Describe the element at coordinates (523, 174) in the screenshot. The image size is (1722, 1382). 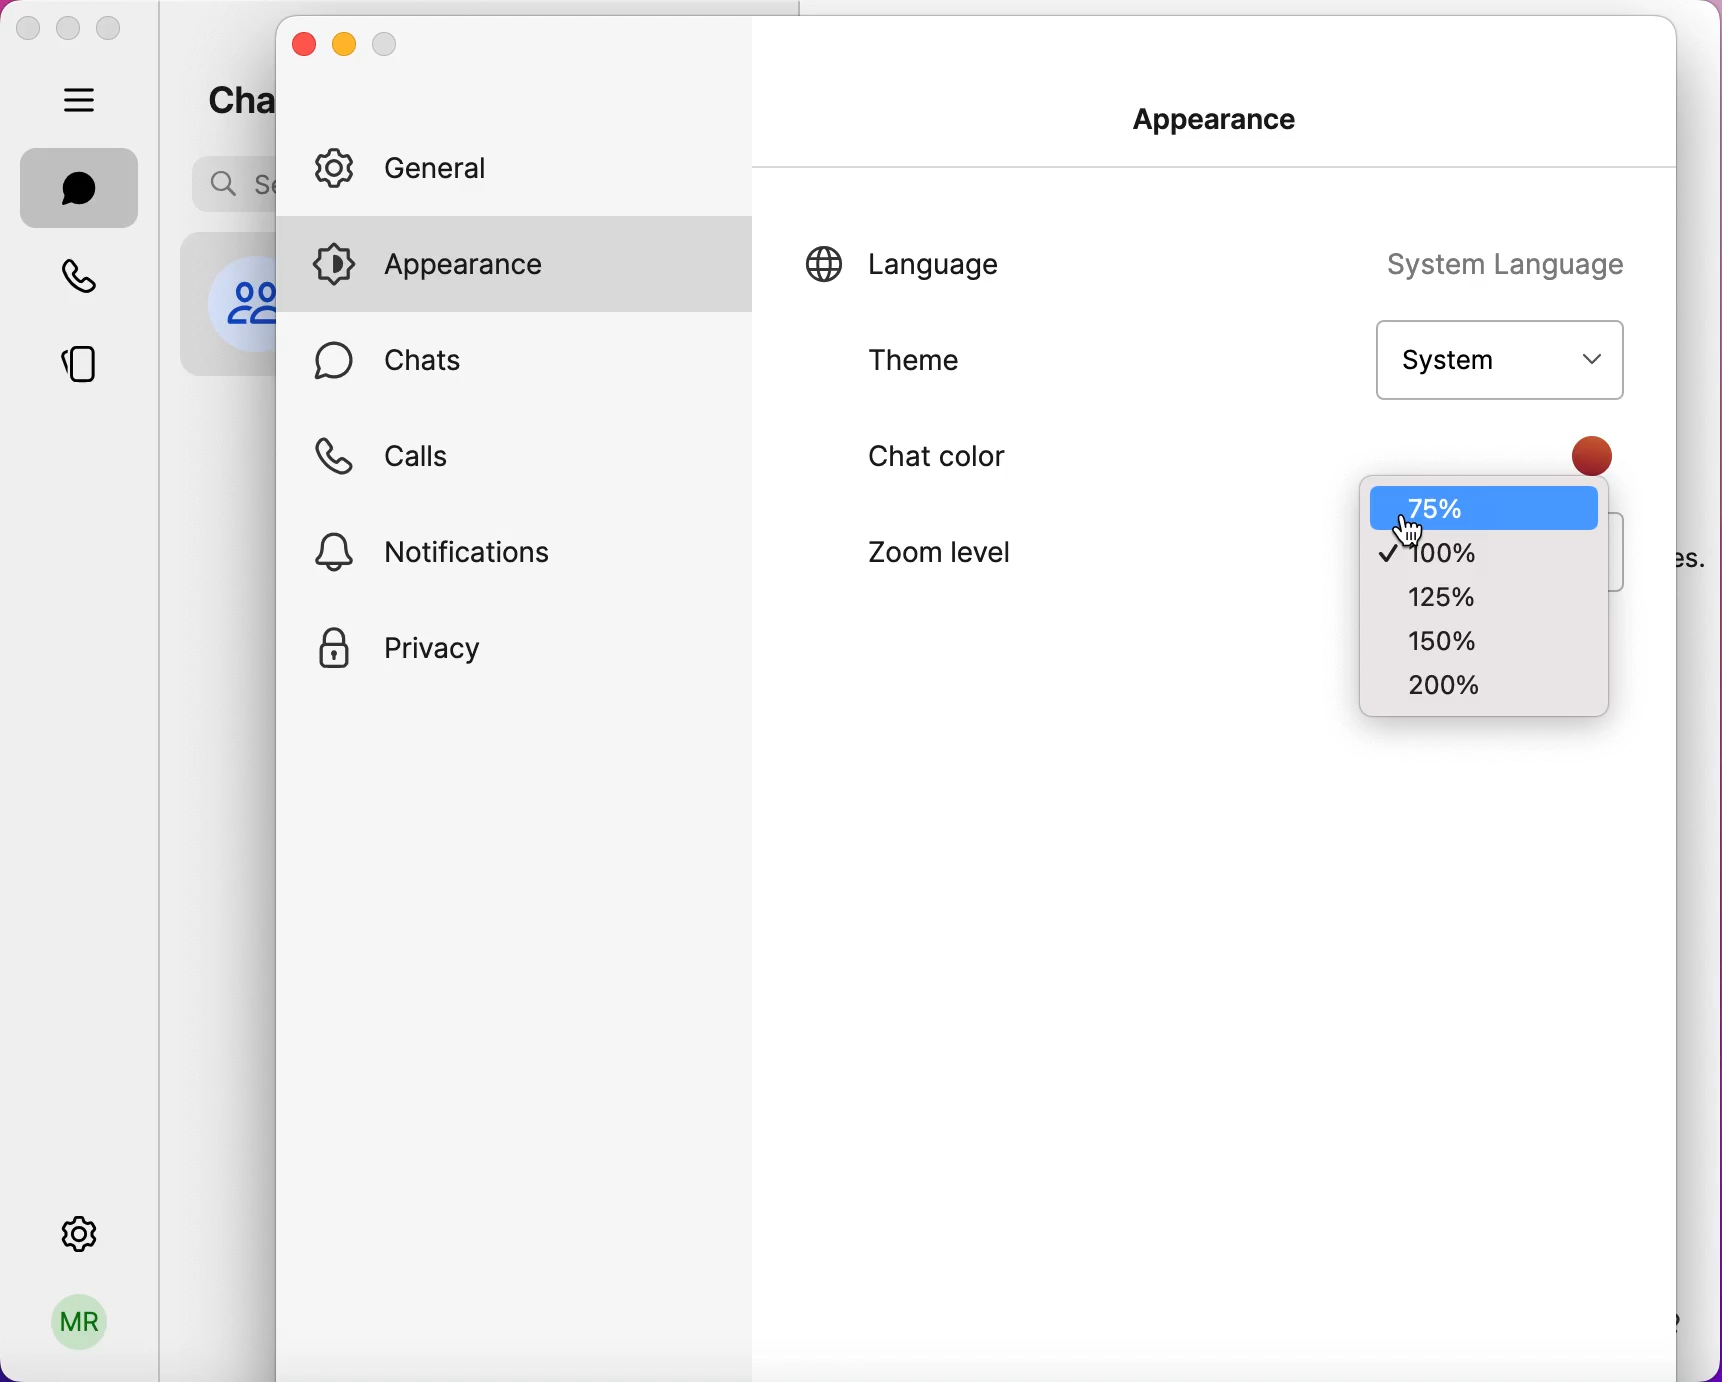
I see `general` at that location.